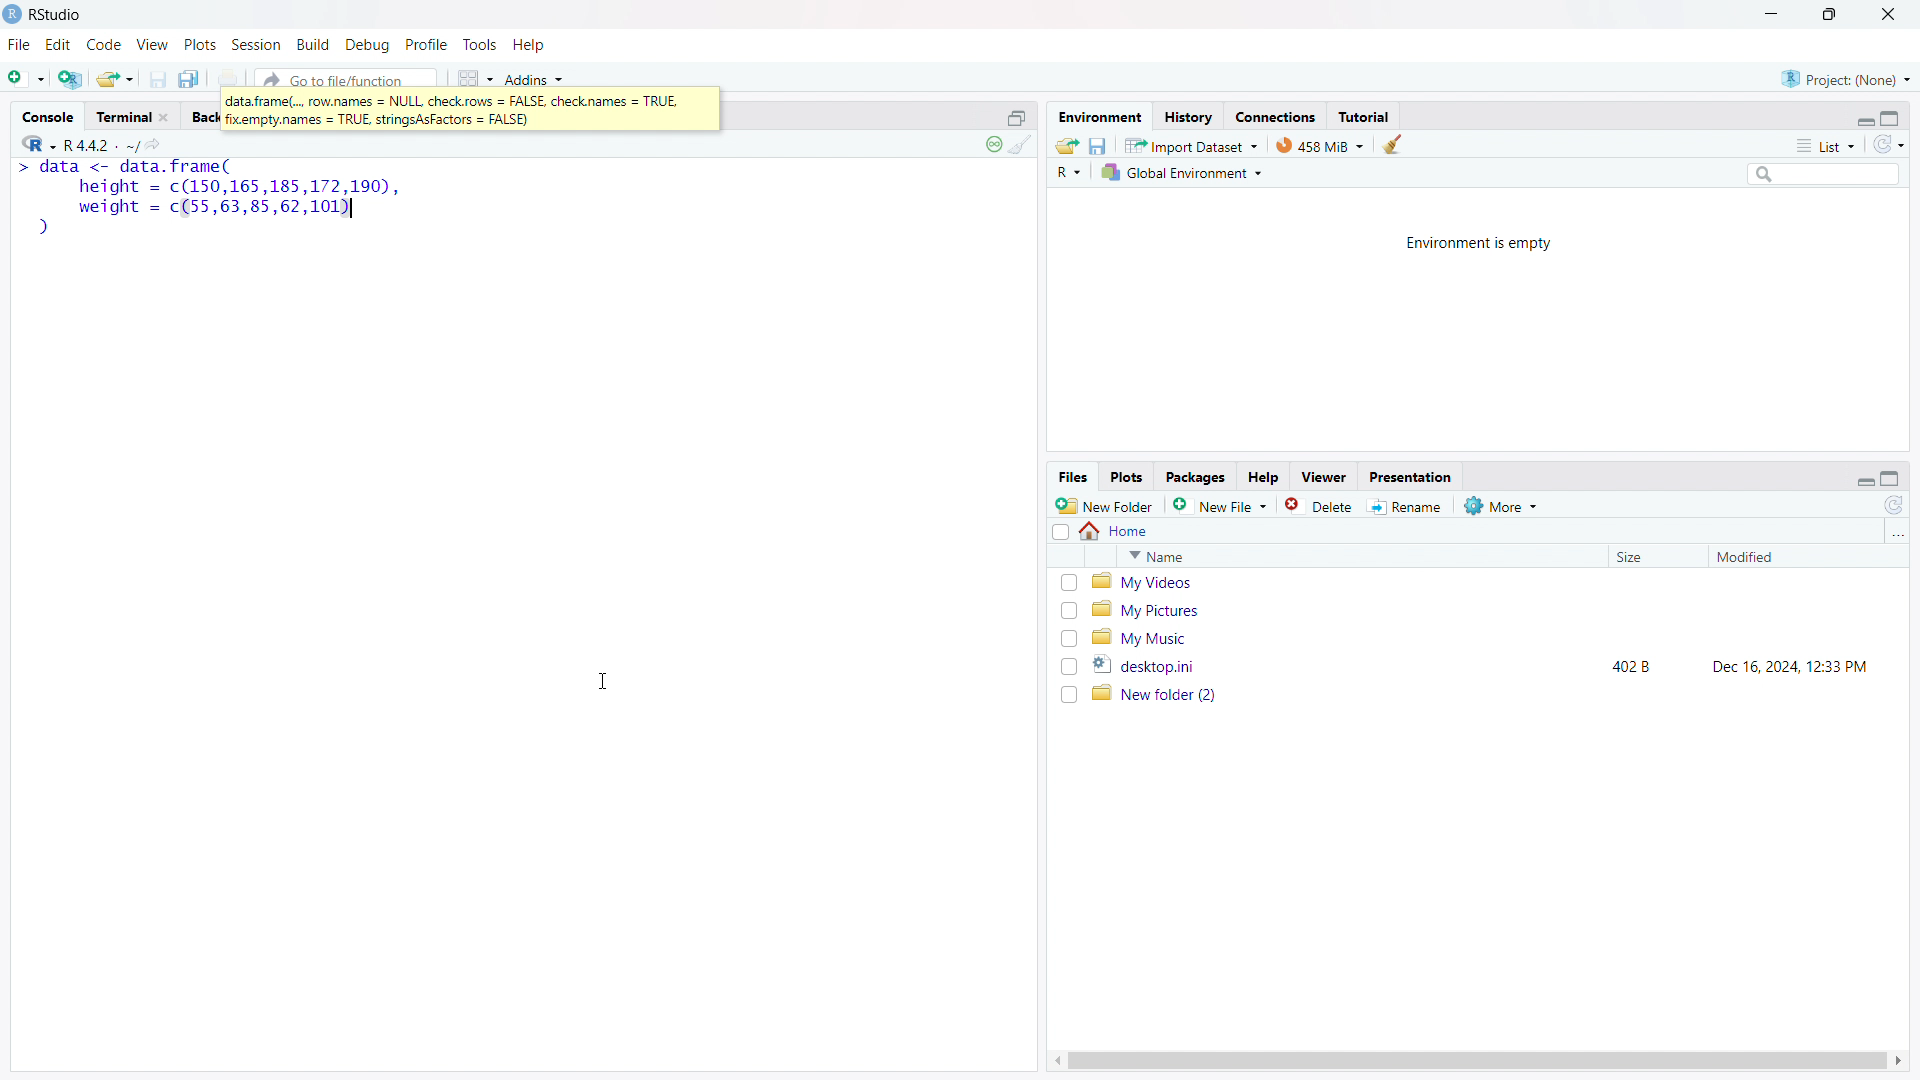 The height and width of the screenshot is (1080, 1920). What do you see at coordinates (1492, 582) in the screenshot?
I see `my videos` at bounding box center [1492, 582].